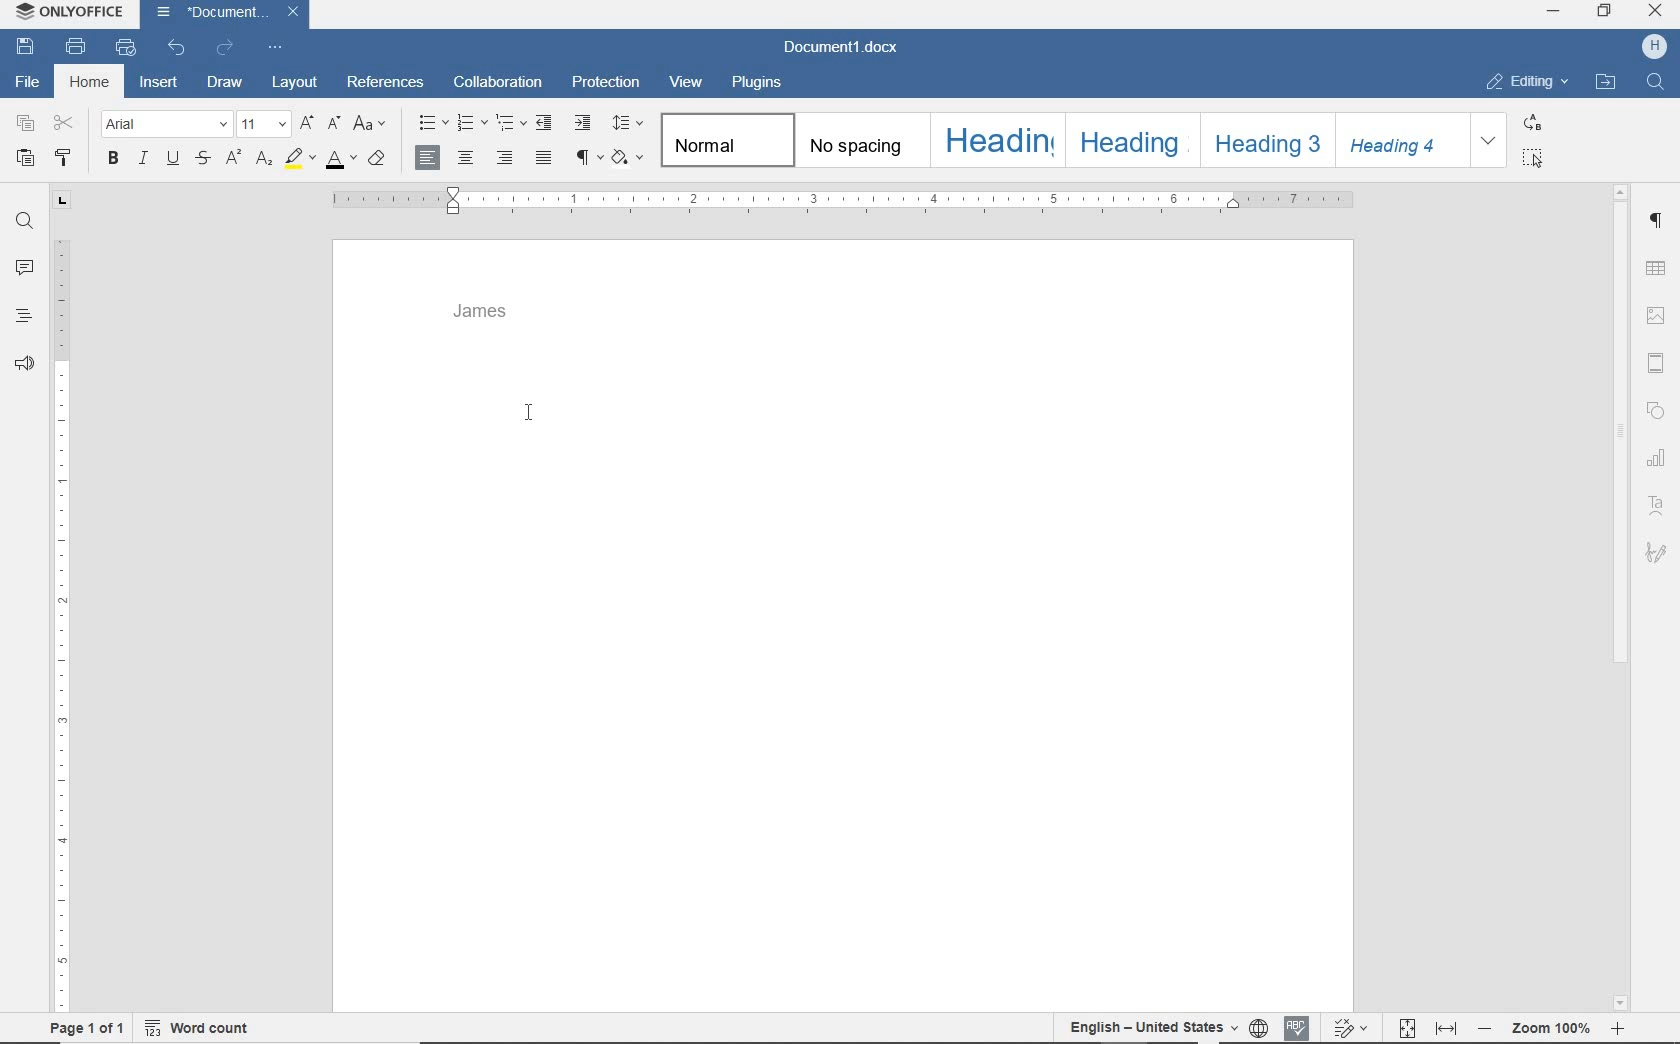  Describe the element at coordinates (428, 123) in the screenshot. I see `bullets` at that location.